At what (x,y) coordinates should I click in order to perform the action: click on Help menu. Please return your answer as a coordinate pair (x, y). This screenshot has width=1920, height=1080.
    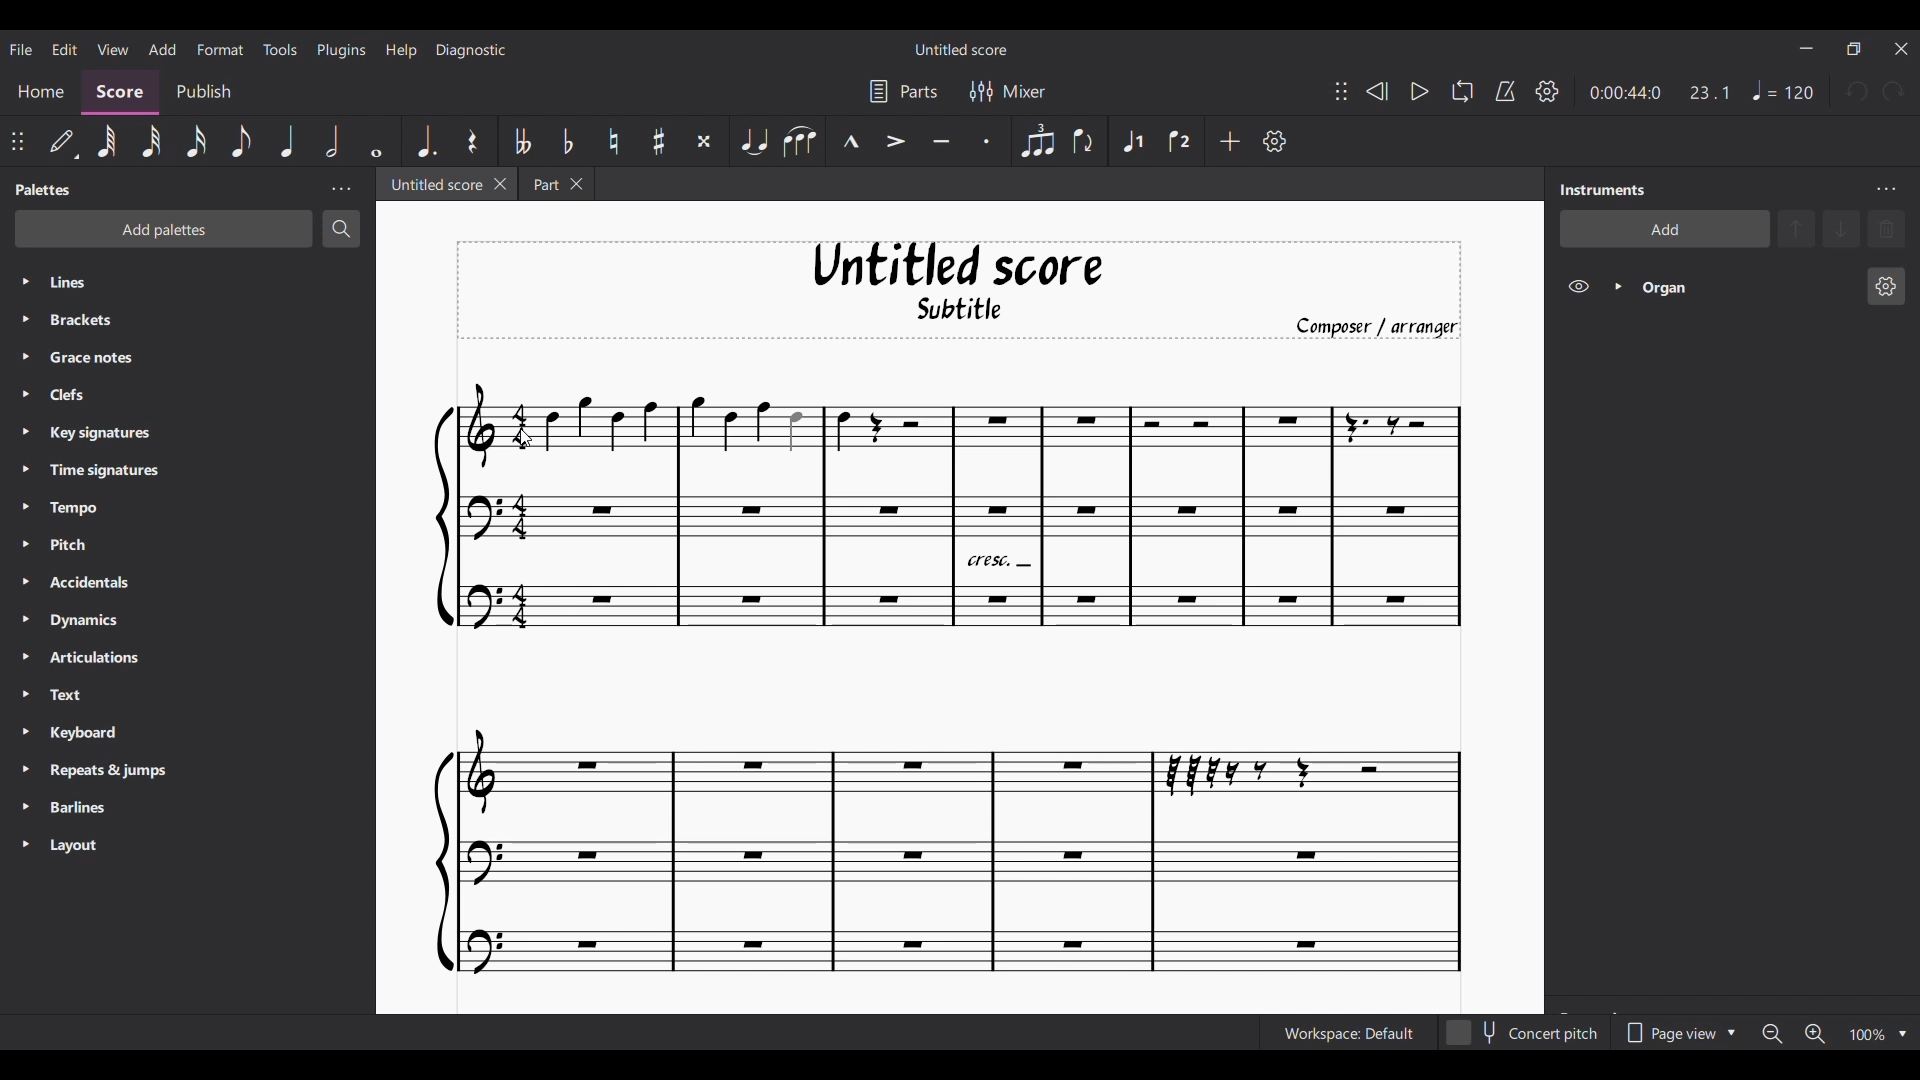
    Looking at the image, I should click on (401, 51).